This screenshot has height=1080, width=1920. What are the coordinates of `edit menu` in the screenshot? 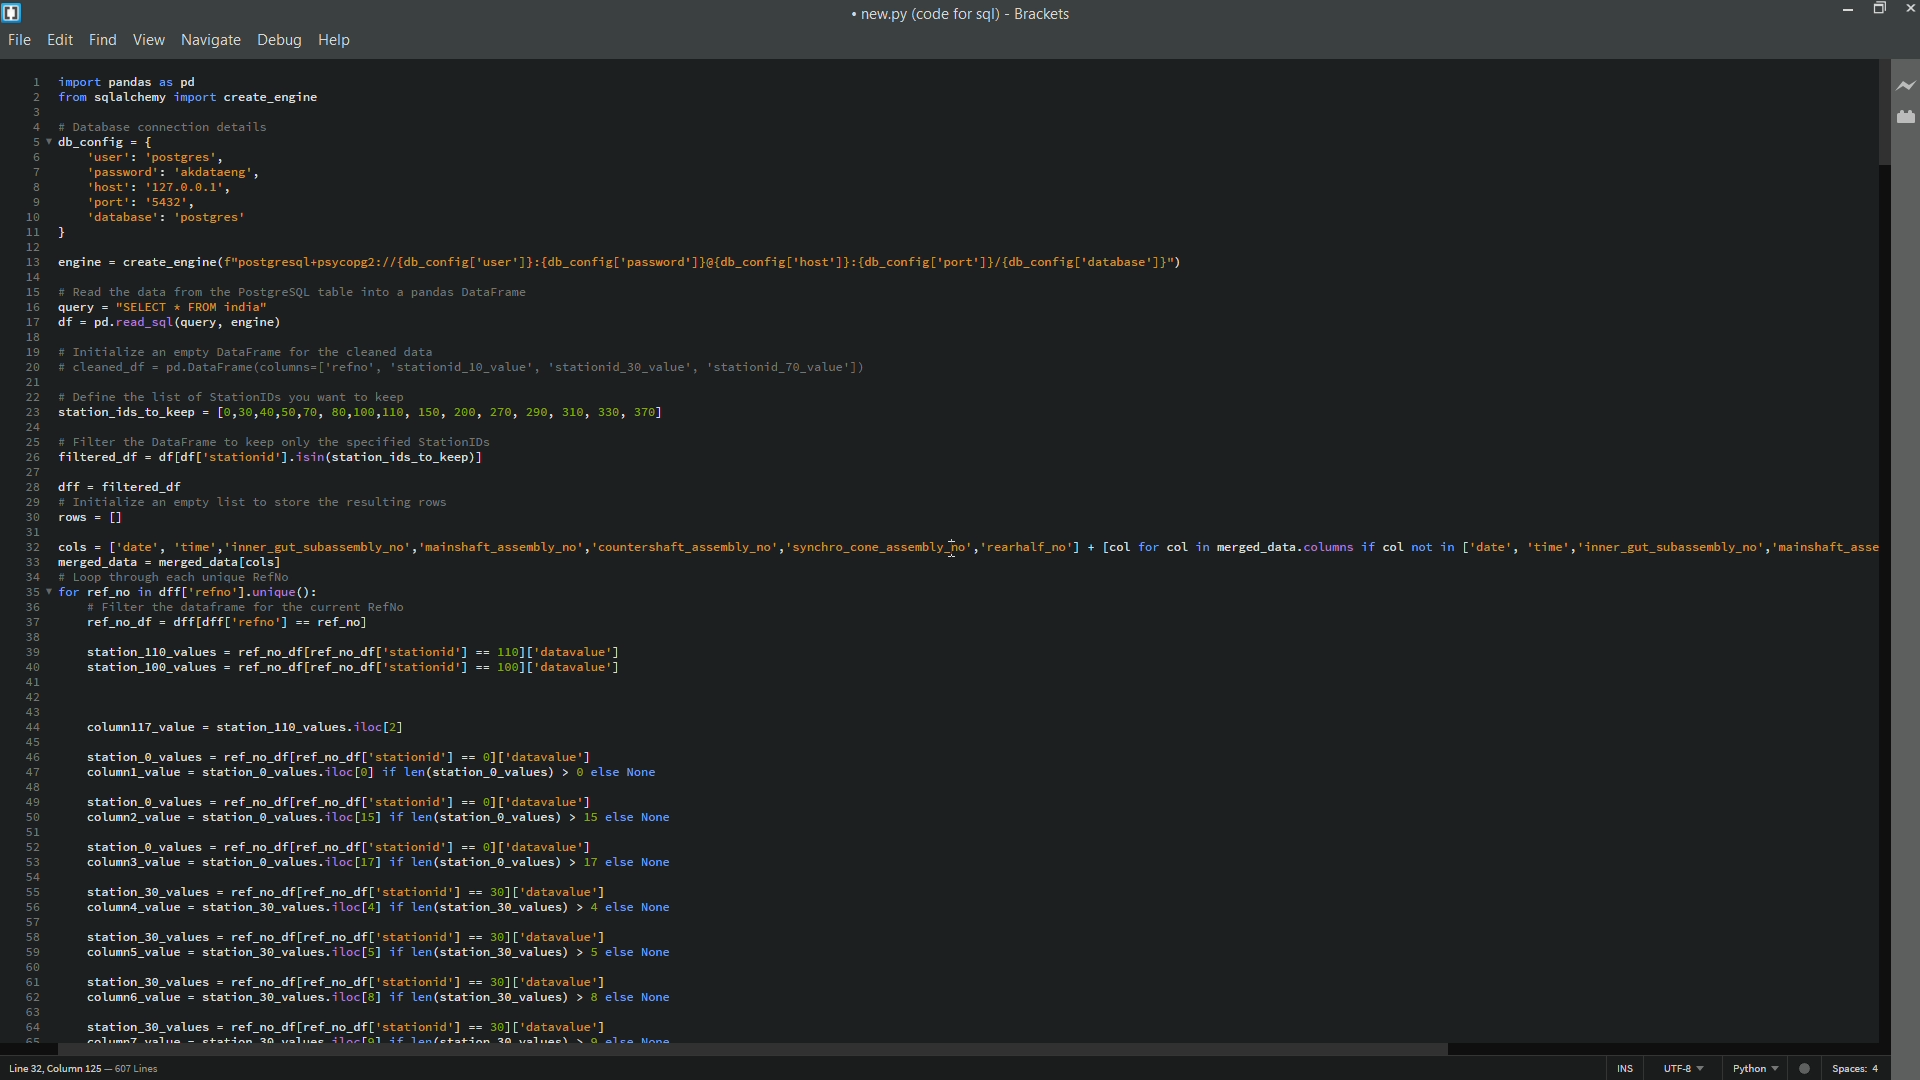 It's located at (62, 40).